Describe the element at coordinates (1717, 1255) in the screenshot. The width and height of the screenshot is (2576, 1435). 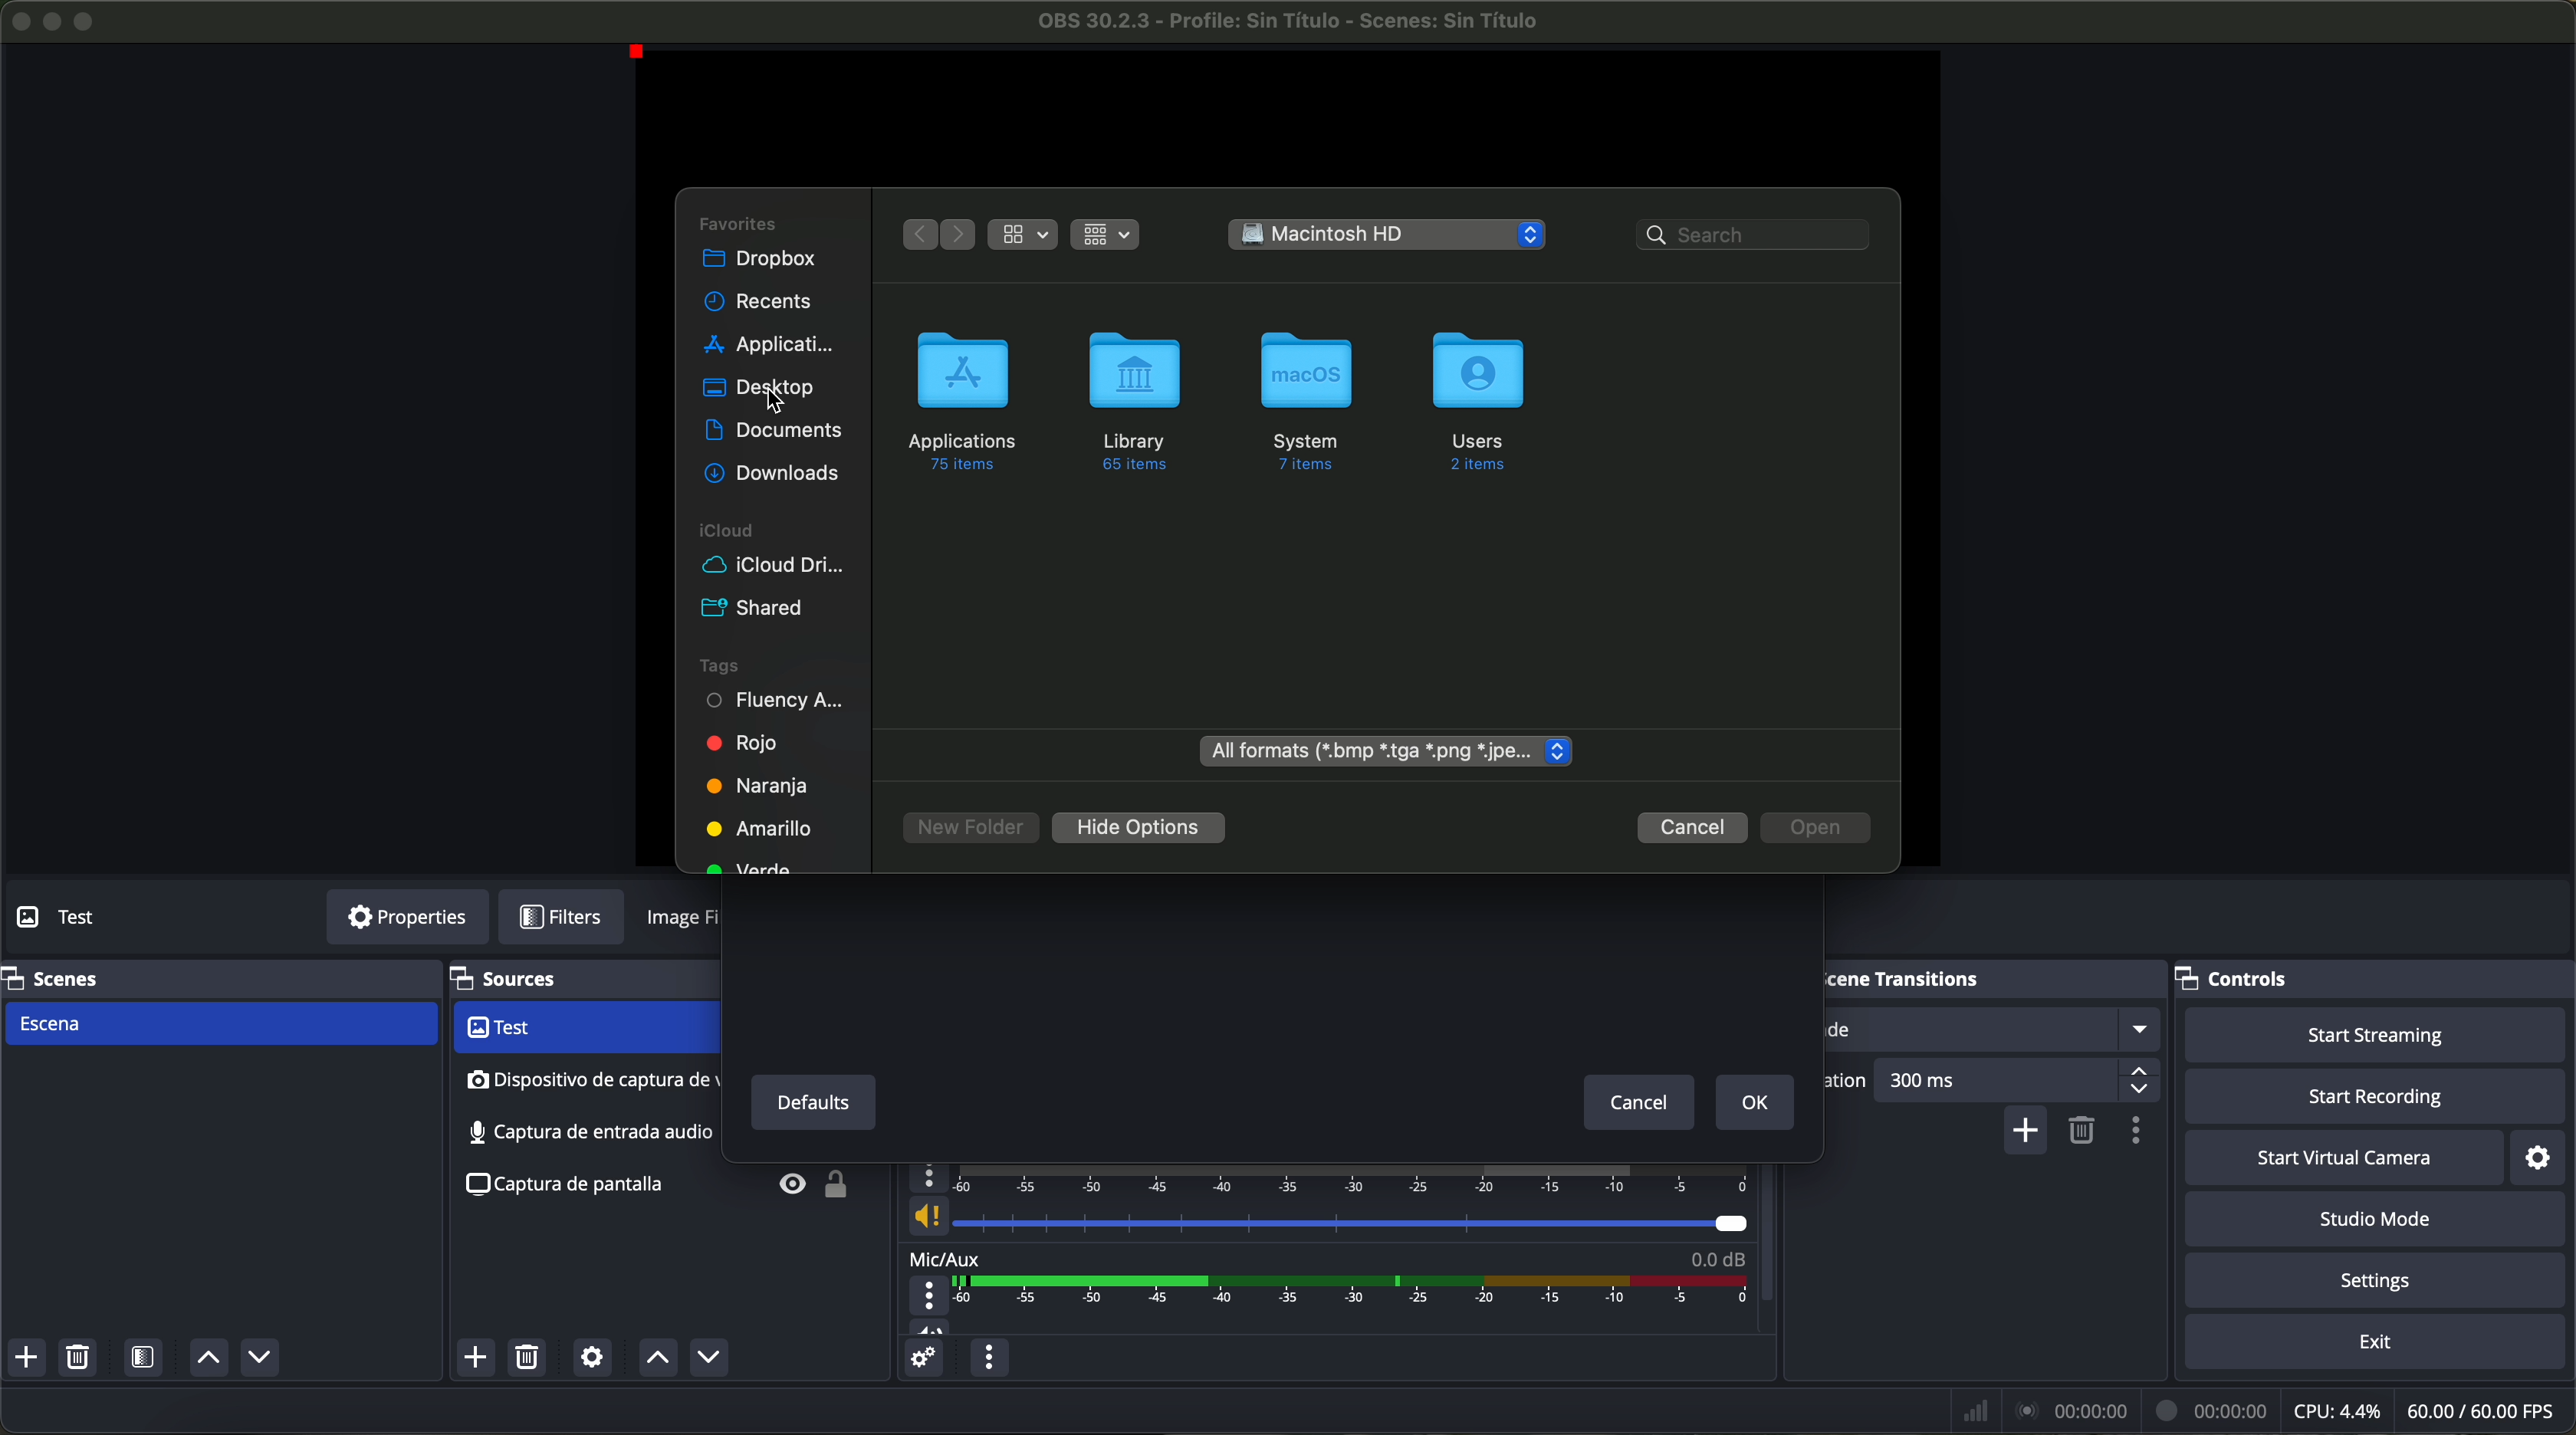
I see `0.0 dB` at that location.